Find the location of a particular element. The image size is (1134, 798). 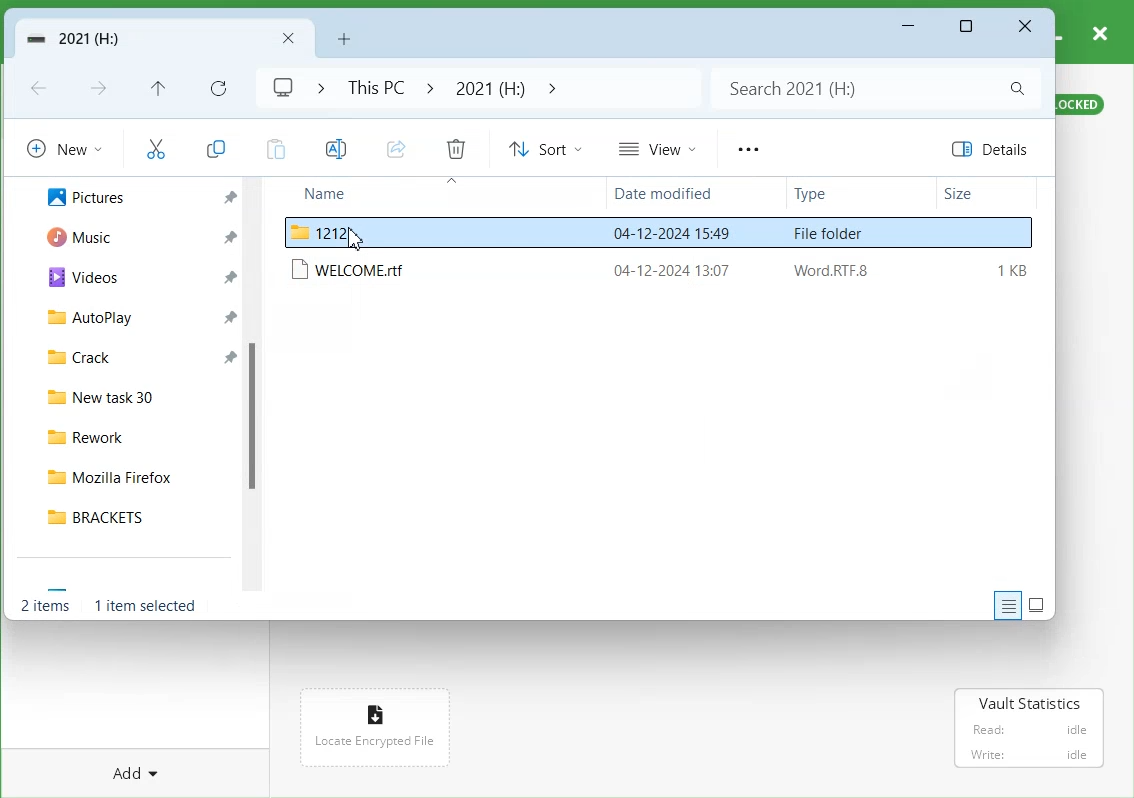

scrollbar is located at coordinates (257, 386).